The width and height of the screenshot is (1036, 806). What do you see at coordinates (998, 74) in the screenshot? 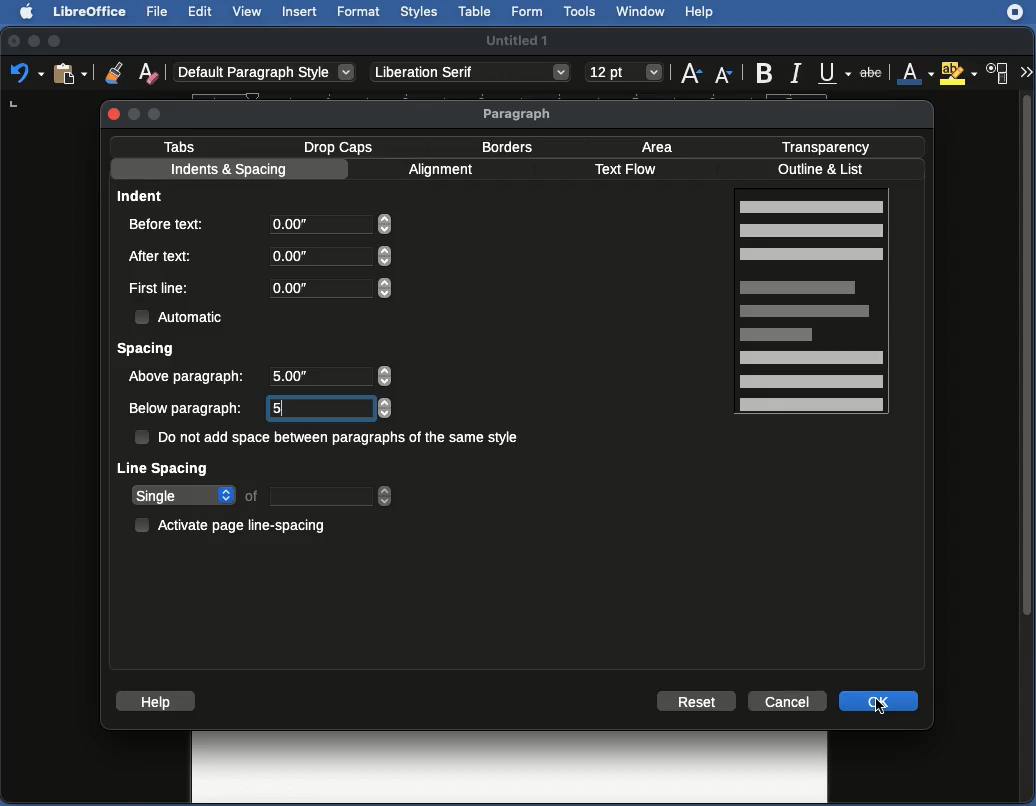
I see `Character` at bounding box center [998, 74].